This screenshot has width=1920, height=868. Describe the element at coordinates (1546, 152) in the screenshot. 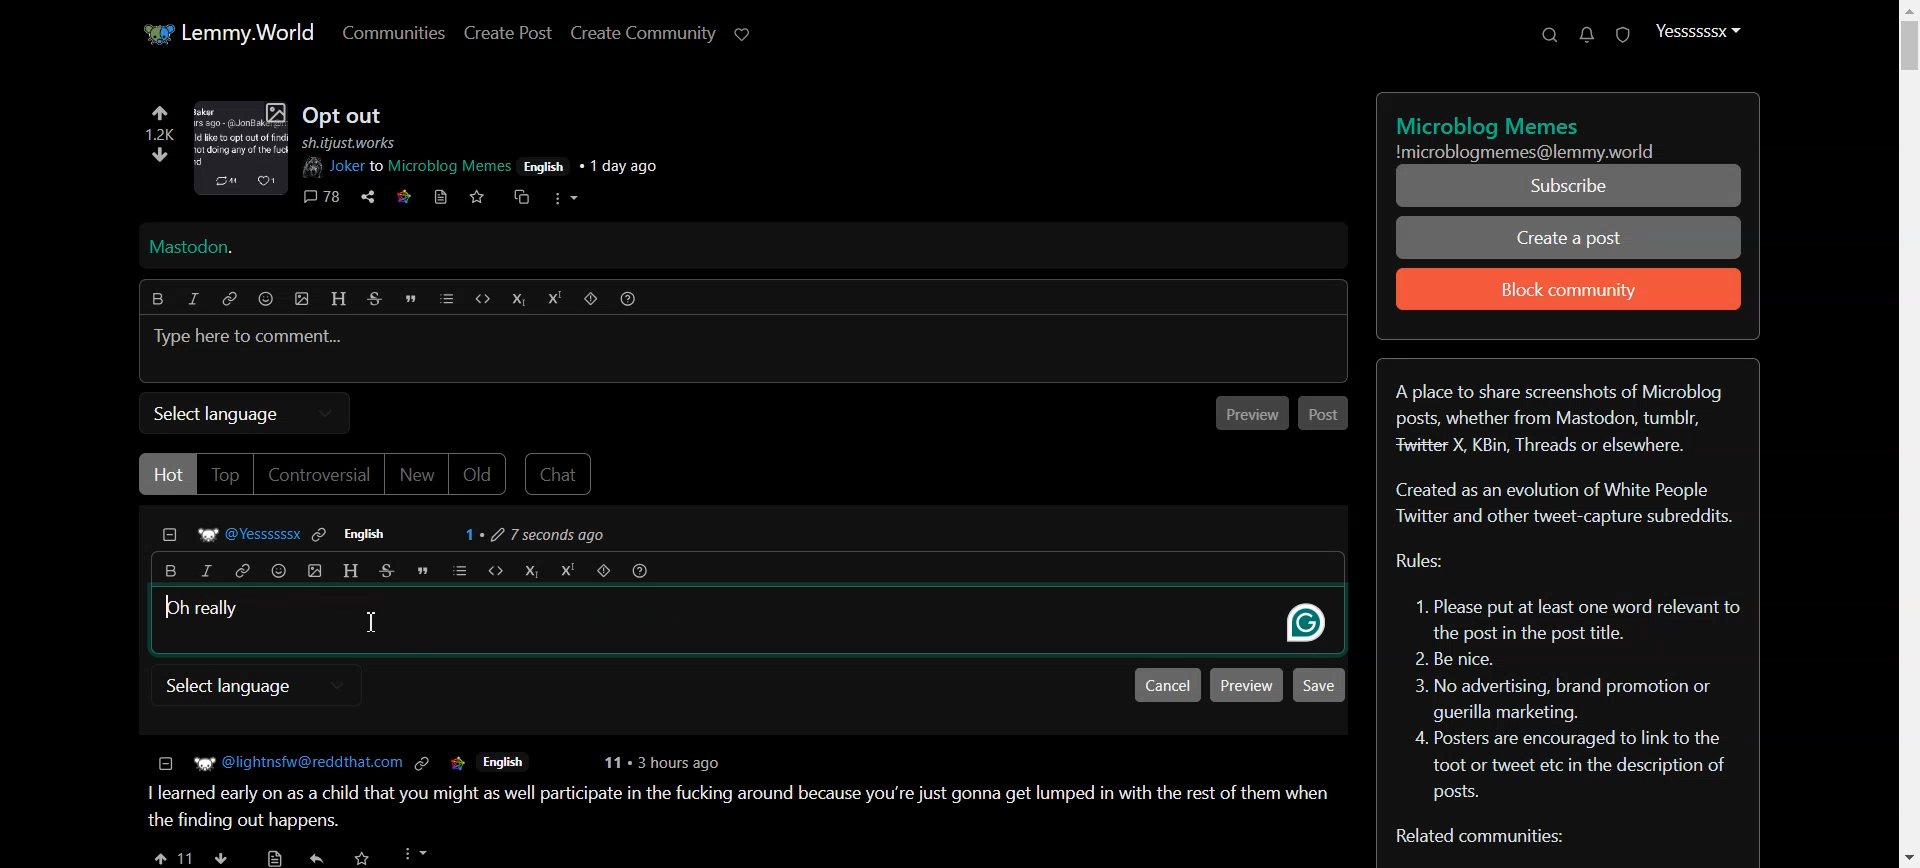

I see `Text` at that location.